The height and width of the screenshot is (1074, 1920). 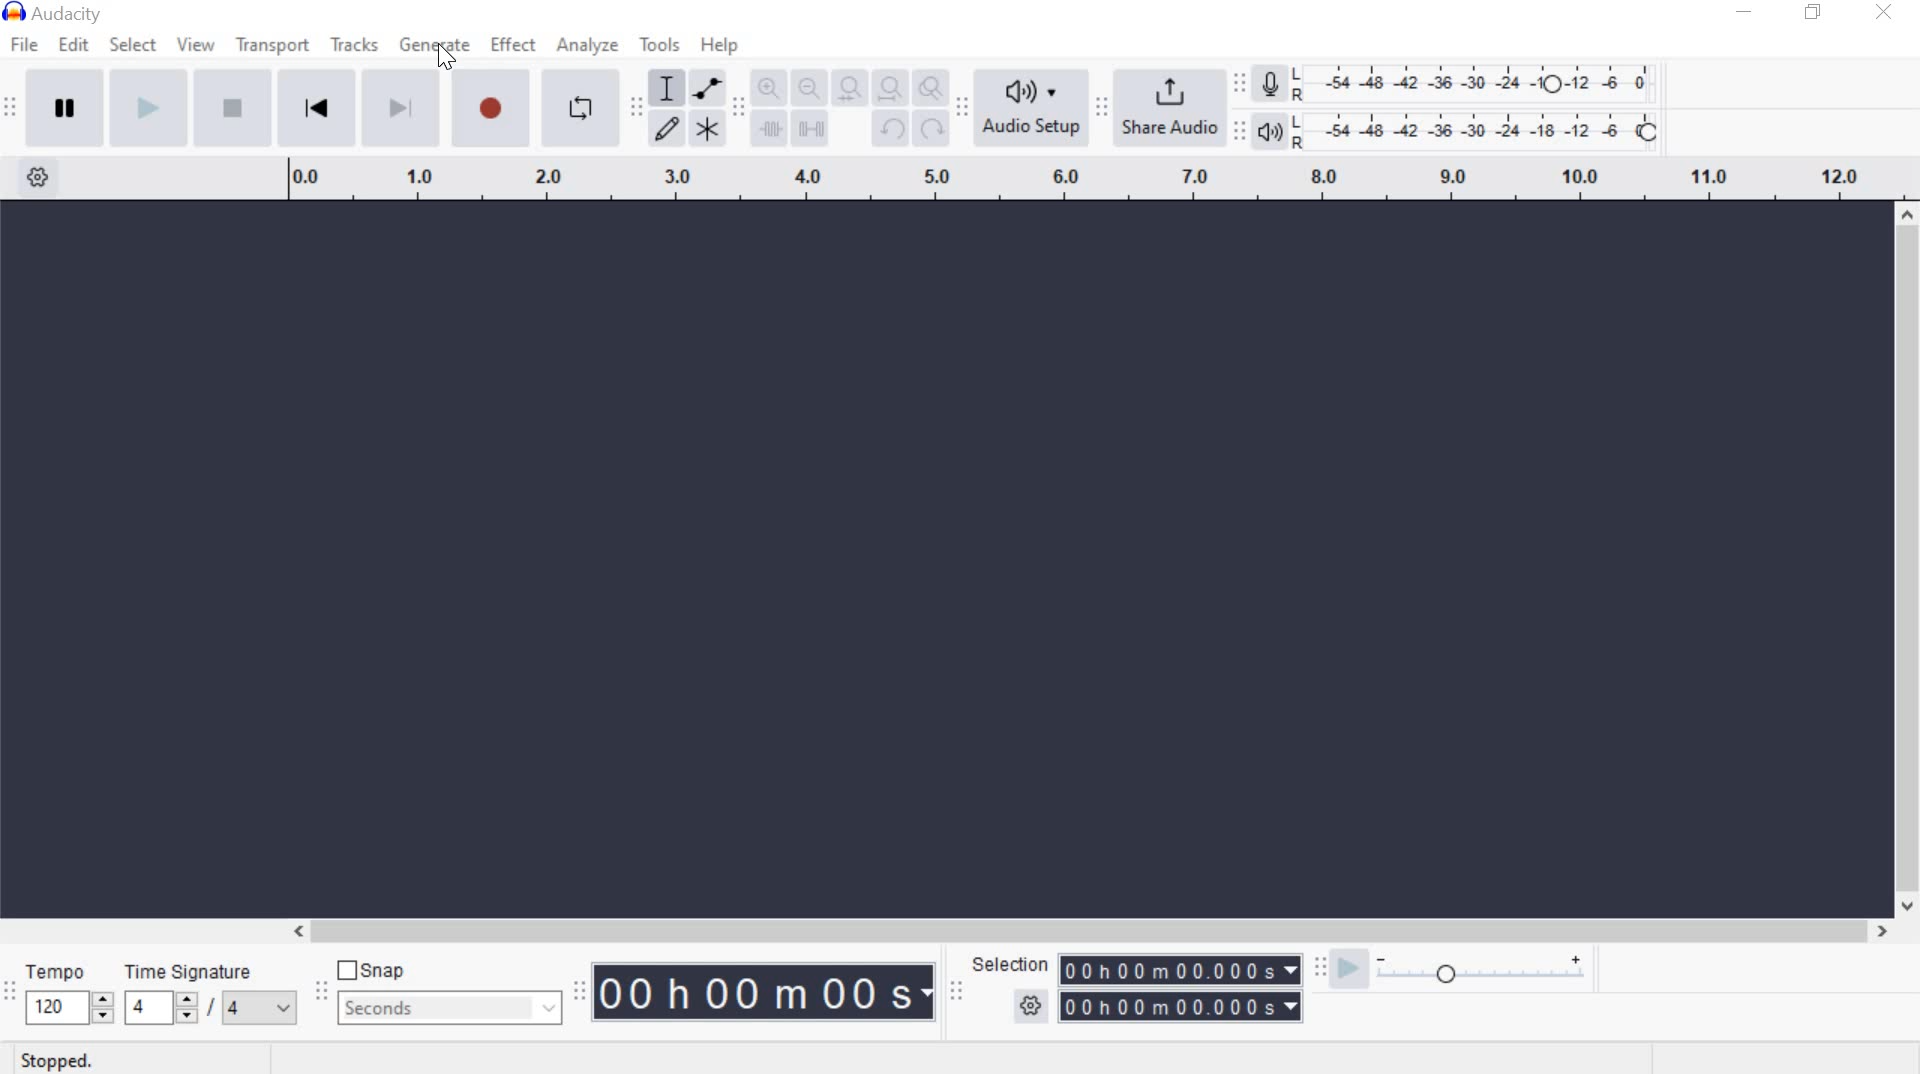 What do you see at coordinates (960, 107) in the screenshot?
I see `Audio setup toolbar` at bounding box center [960, 107].